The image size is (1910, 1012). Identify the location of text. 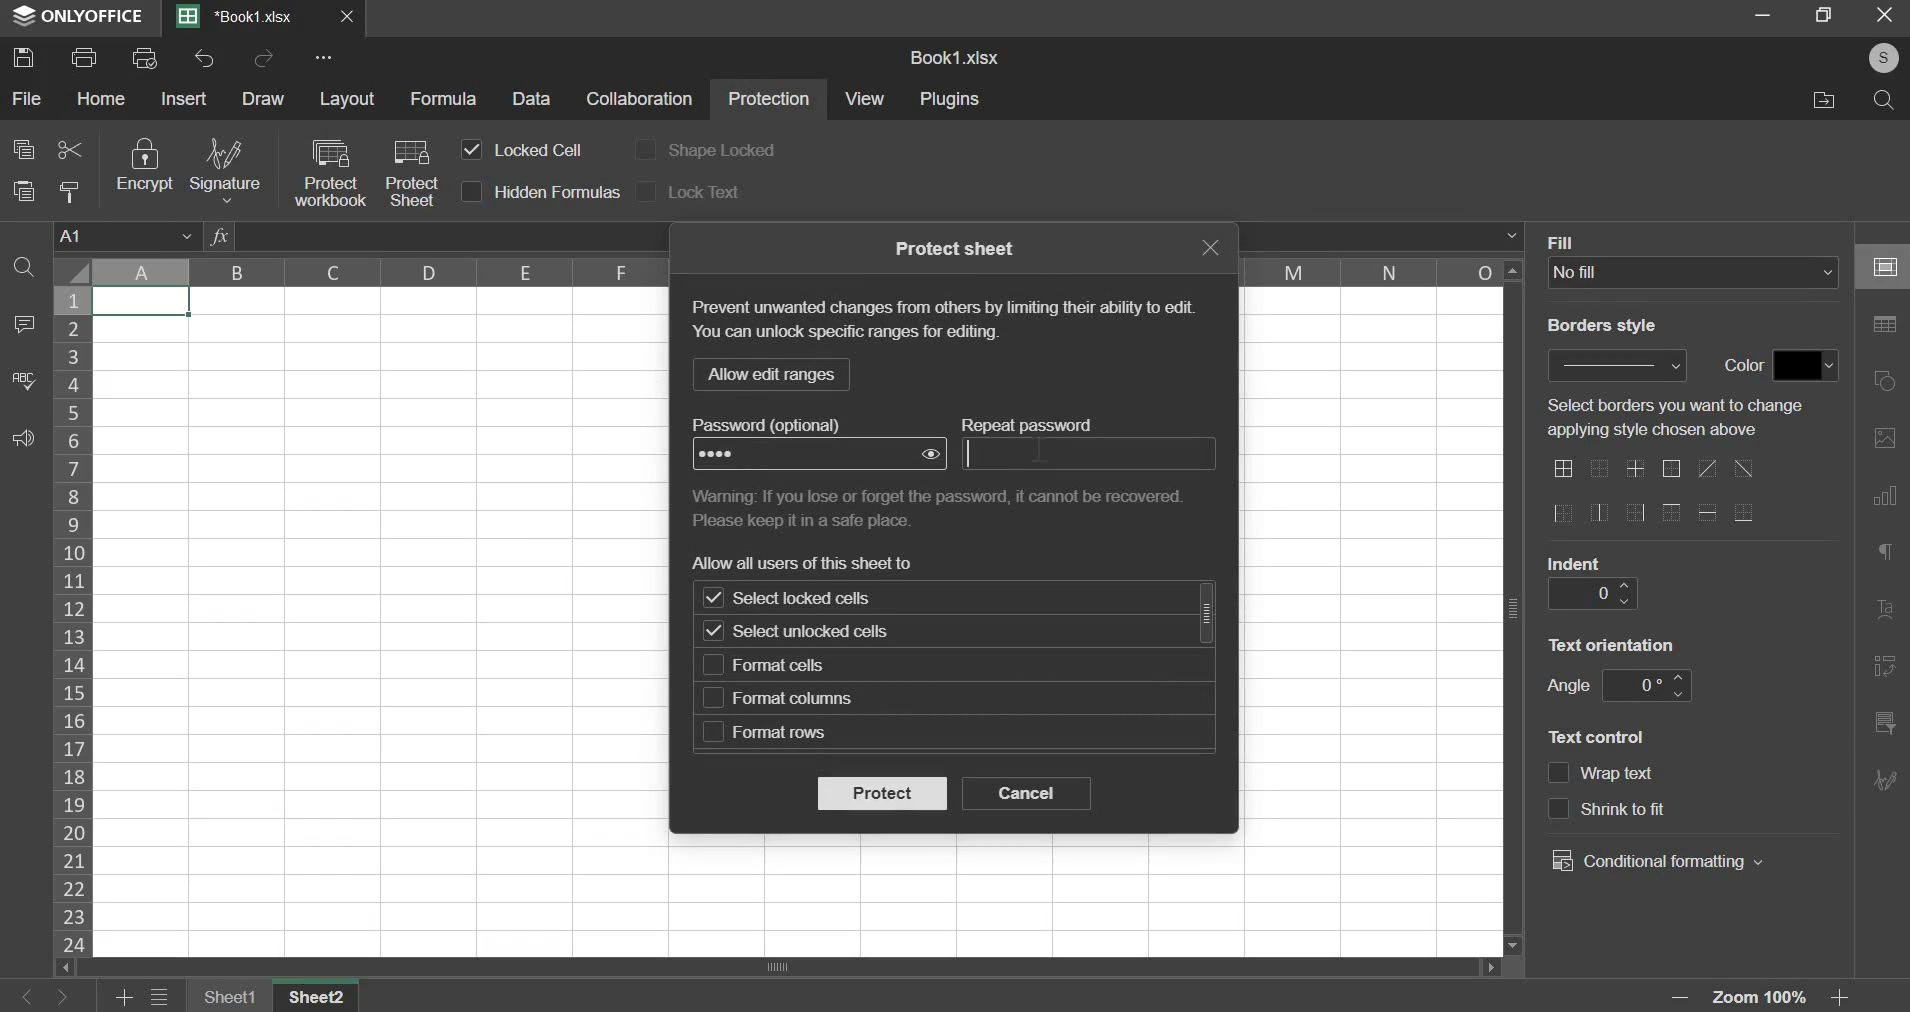
(946, 506).